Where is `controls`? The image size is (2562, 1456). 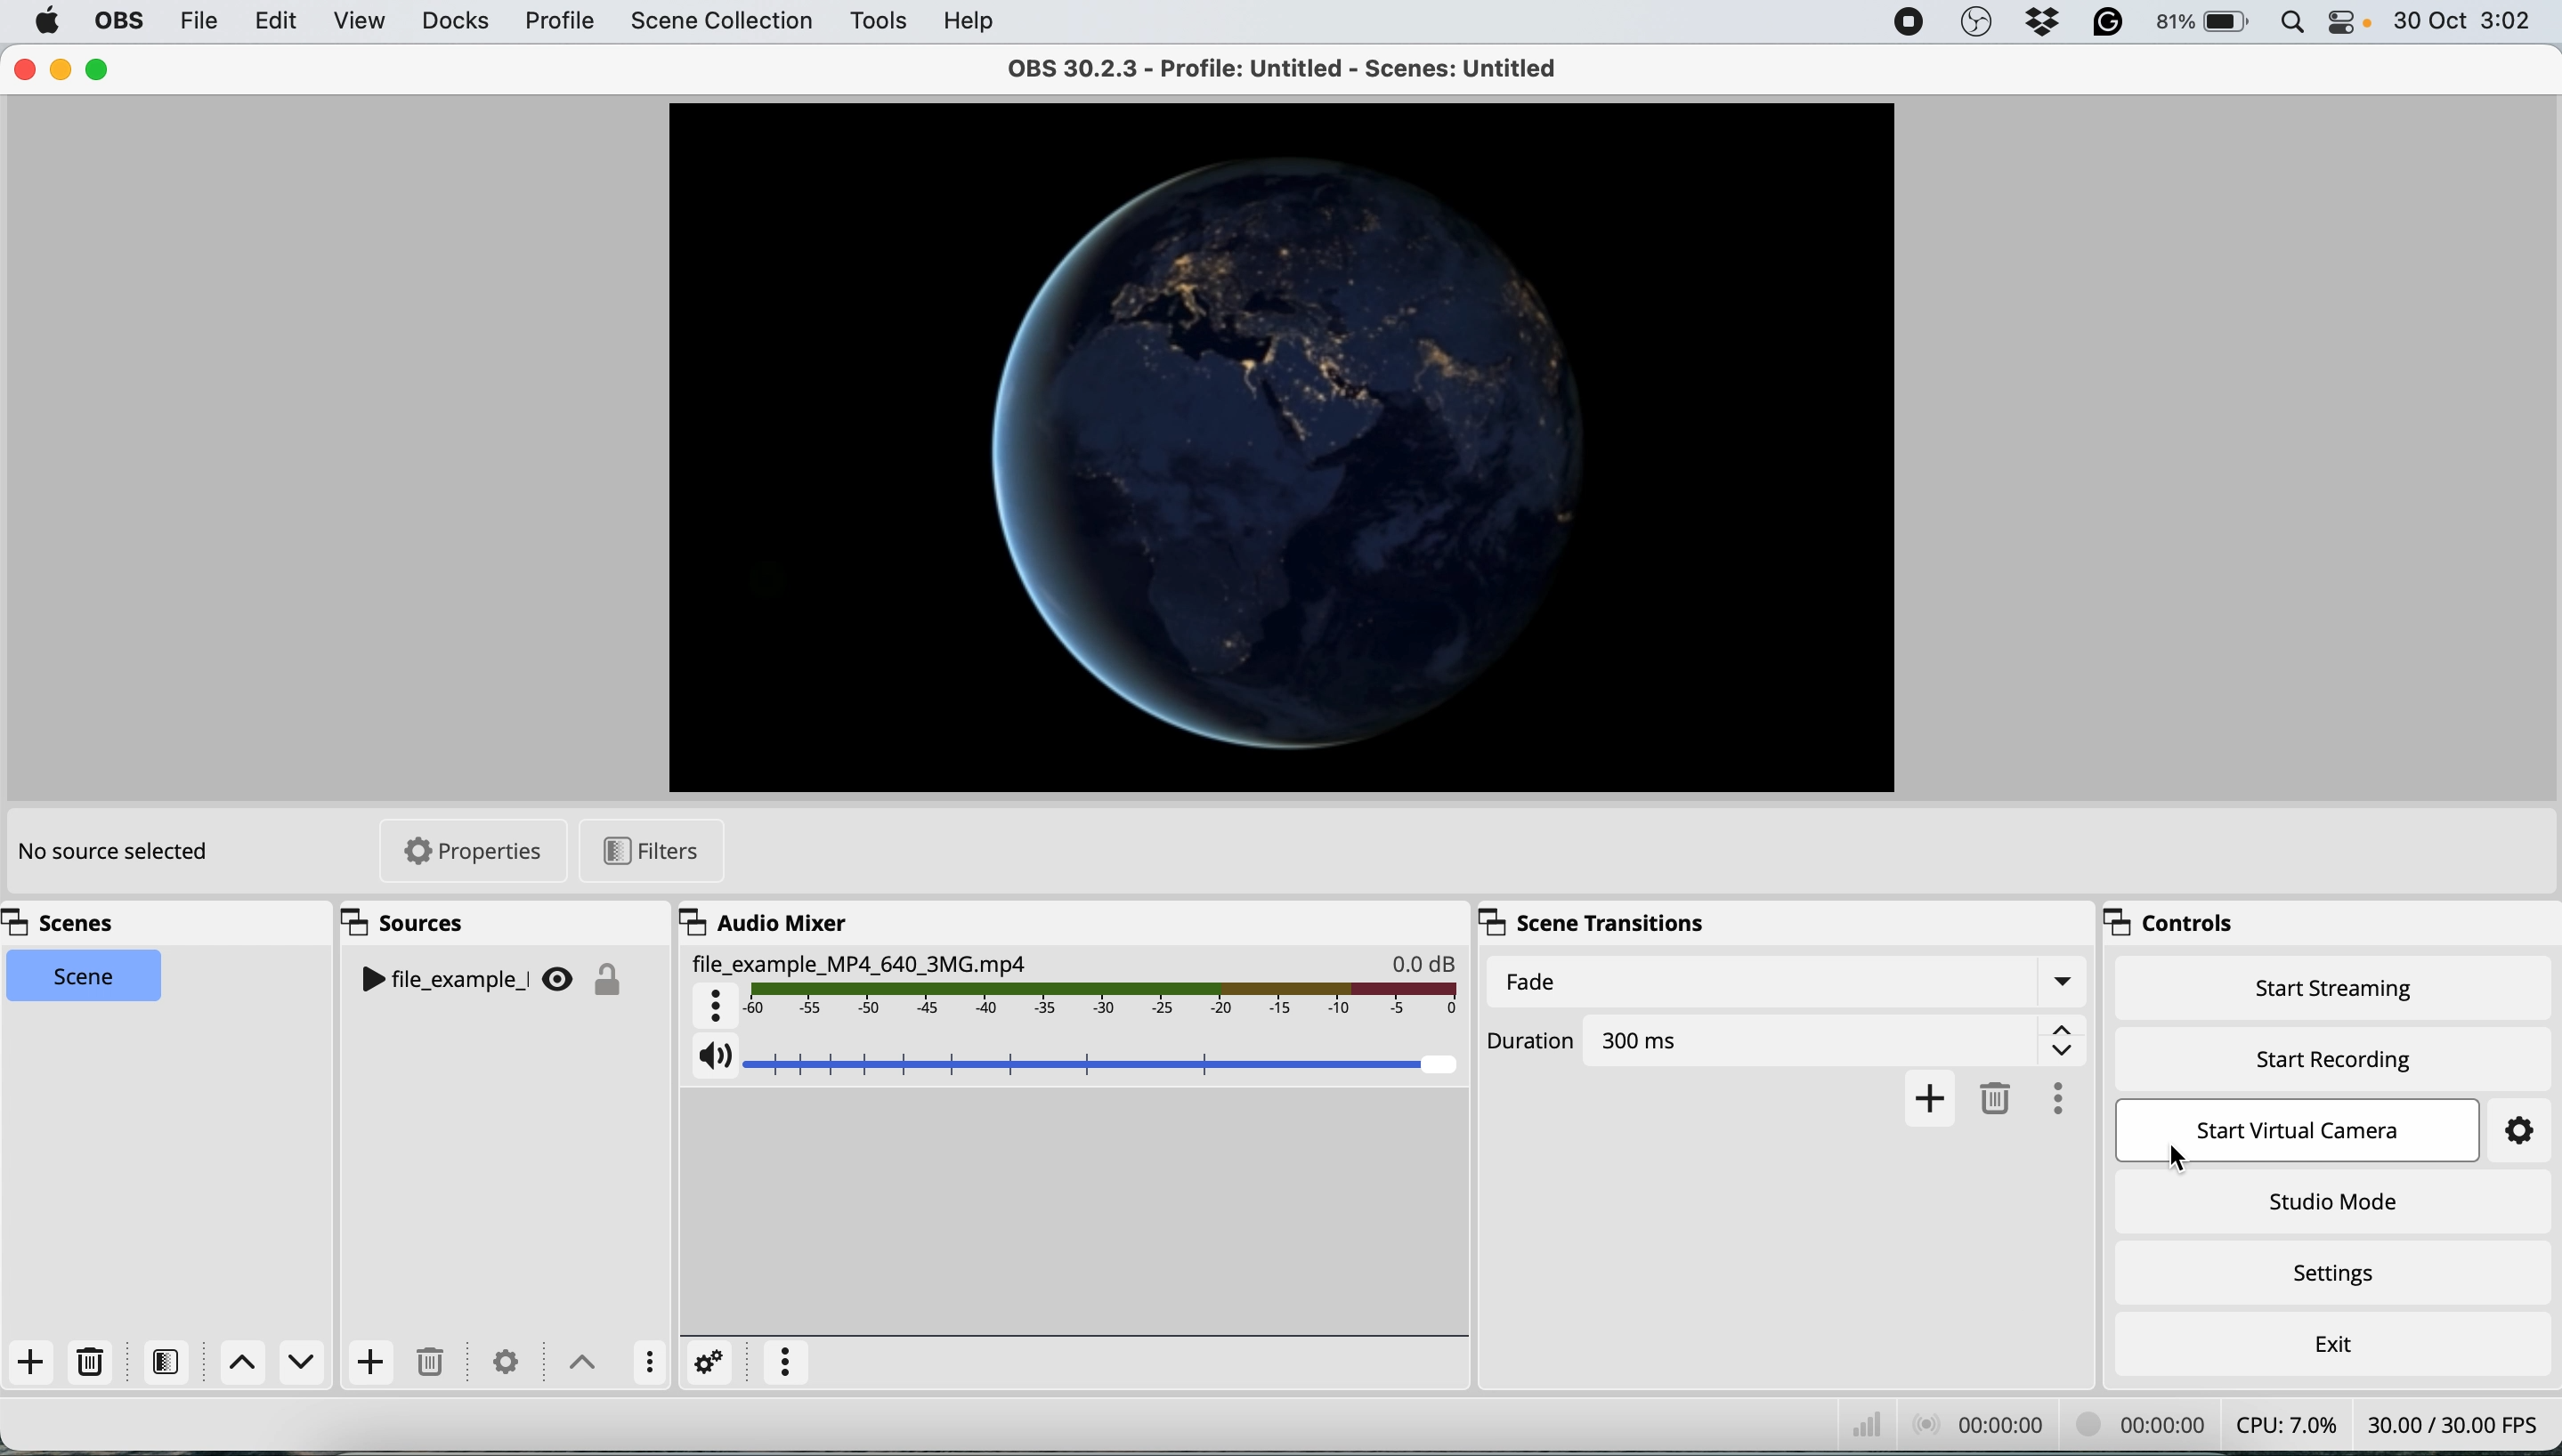 controls is located at coordinates (2167, 920).